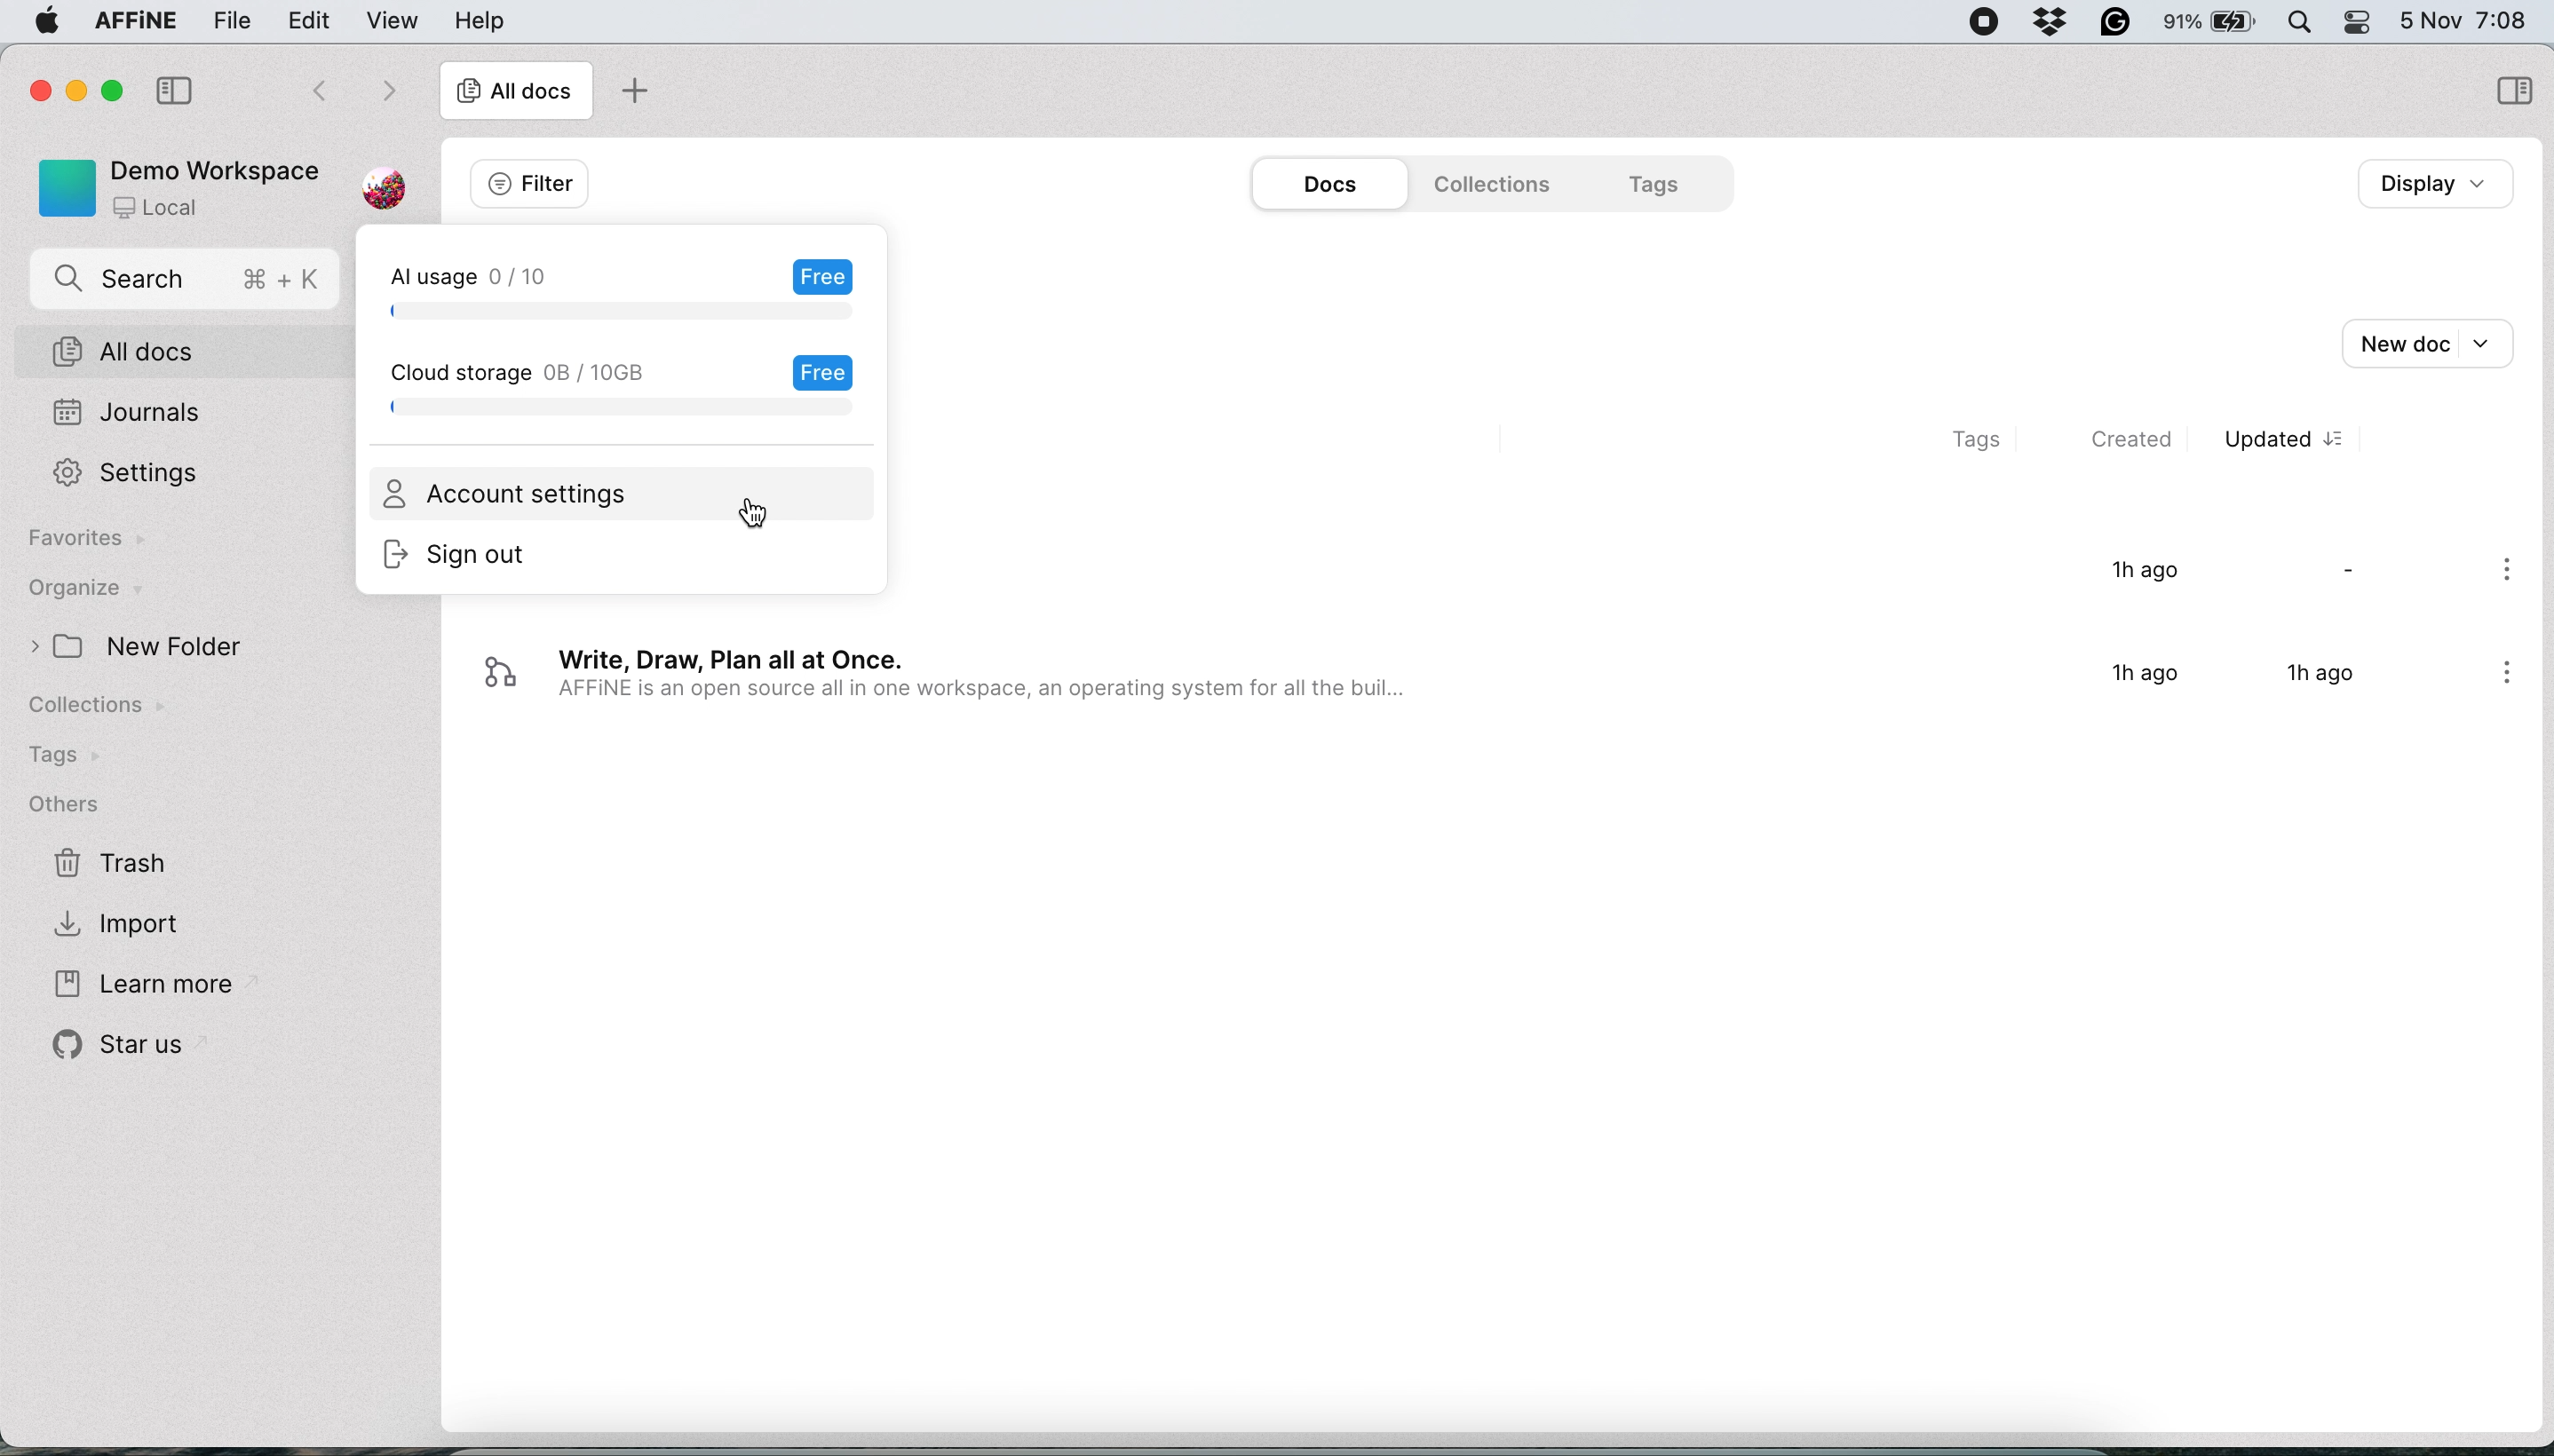 The height and width of the screenshot is (1456, 2554). What do you see at coordinates (130, 410) in the screenshot?
I see `journals` at bounding box center [130, 410].